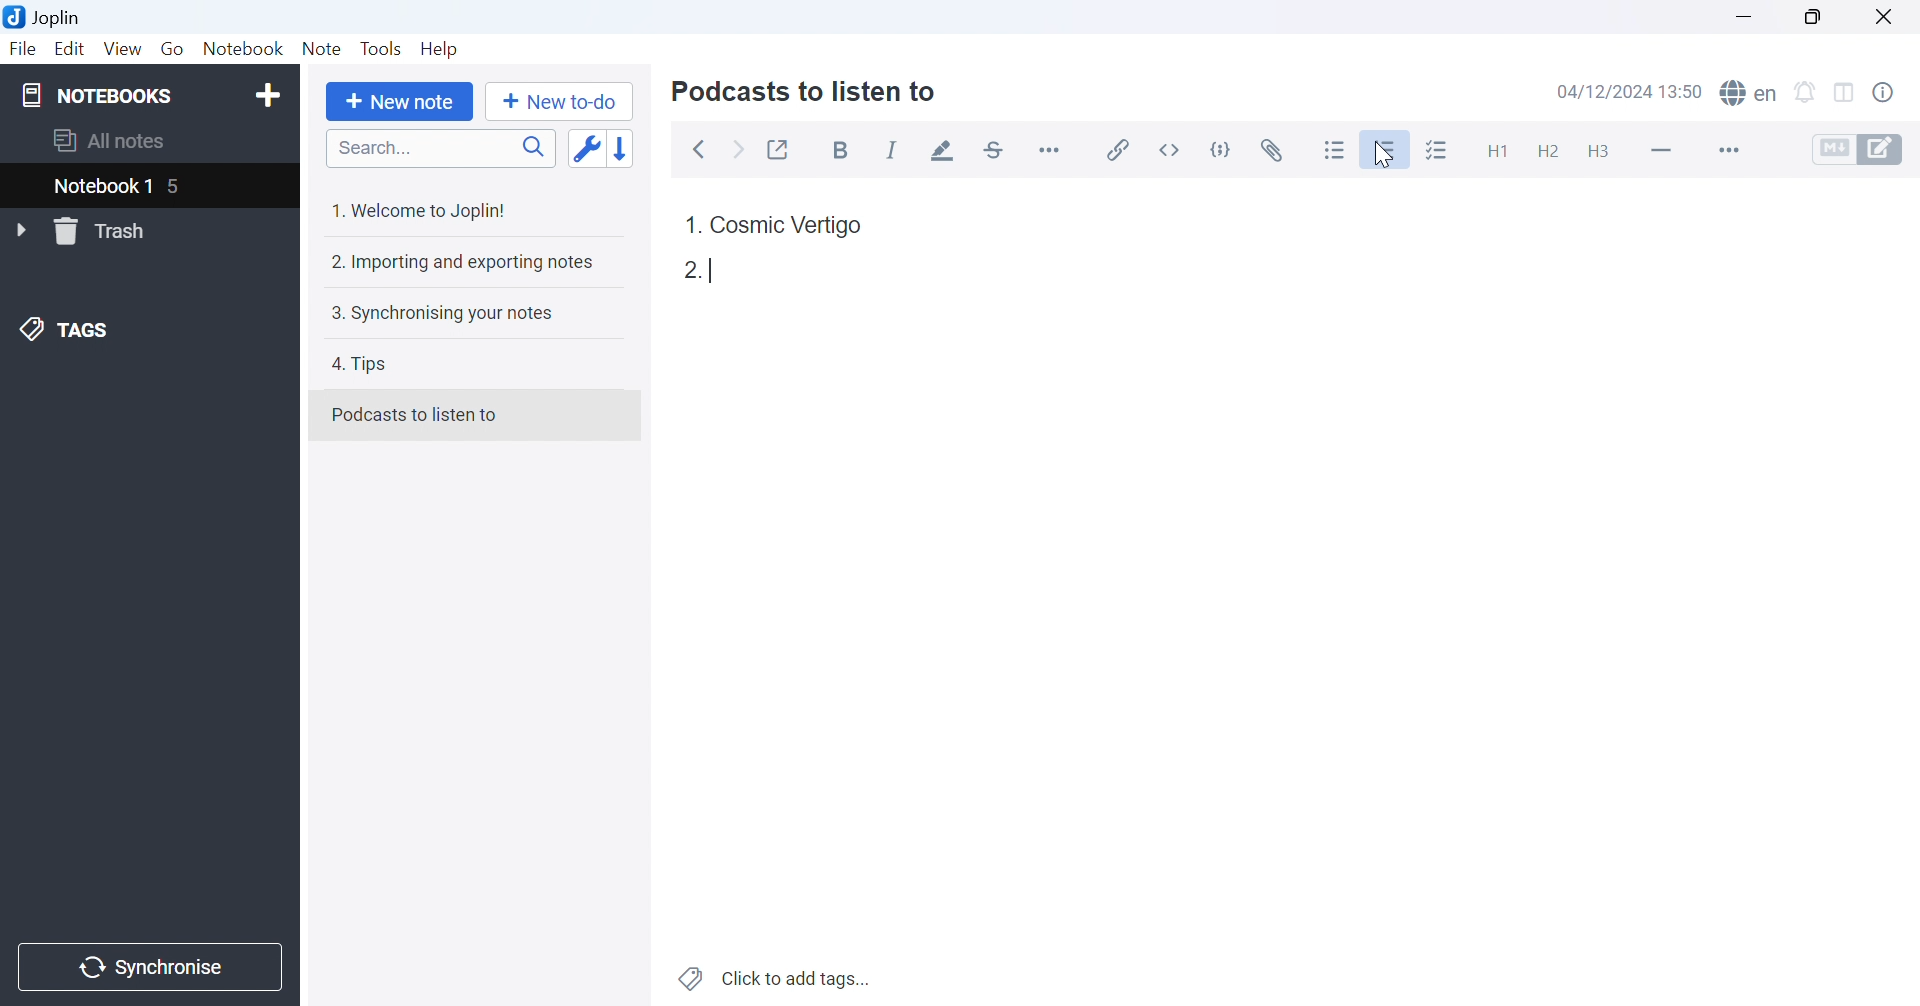  Describe the element at coordinates (244, 47) in the screenshot. I see `Notebook` at that location.